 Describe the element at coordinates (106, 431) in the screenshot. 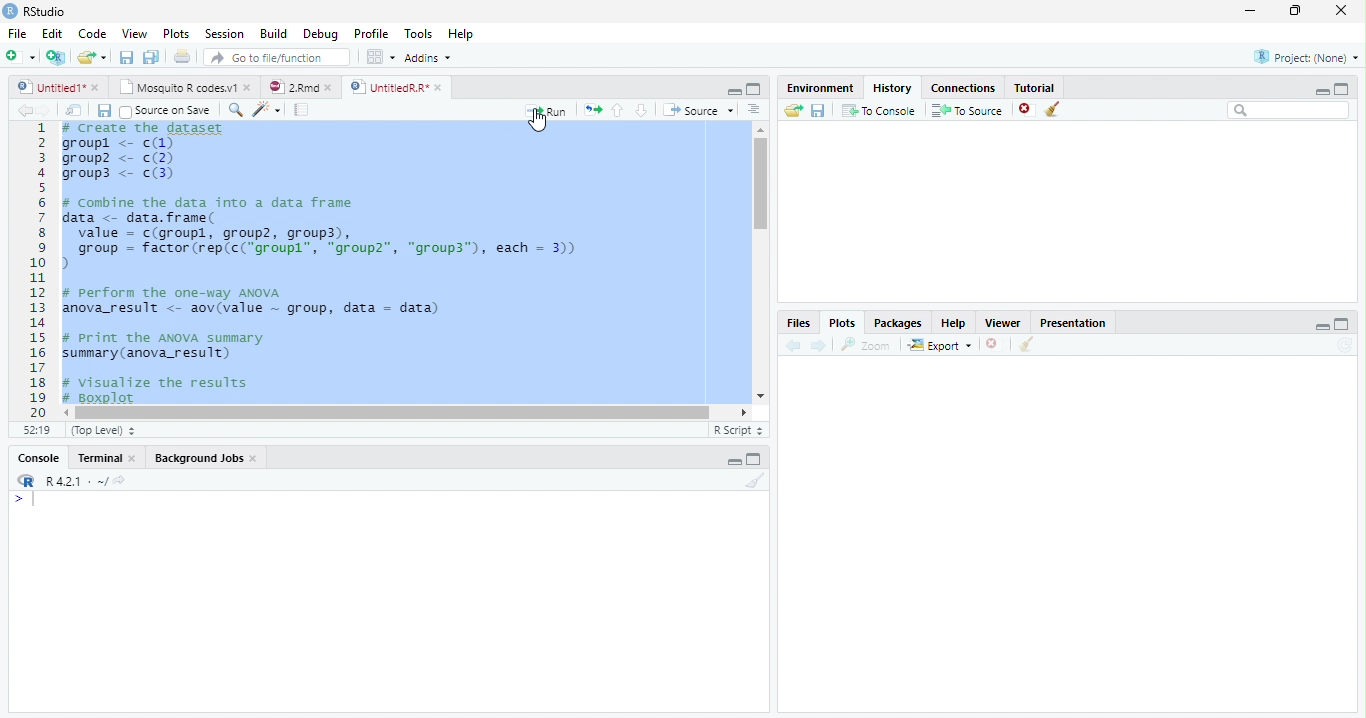

I see `Top level` at that location.